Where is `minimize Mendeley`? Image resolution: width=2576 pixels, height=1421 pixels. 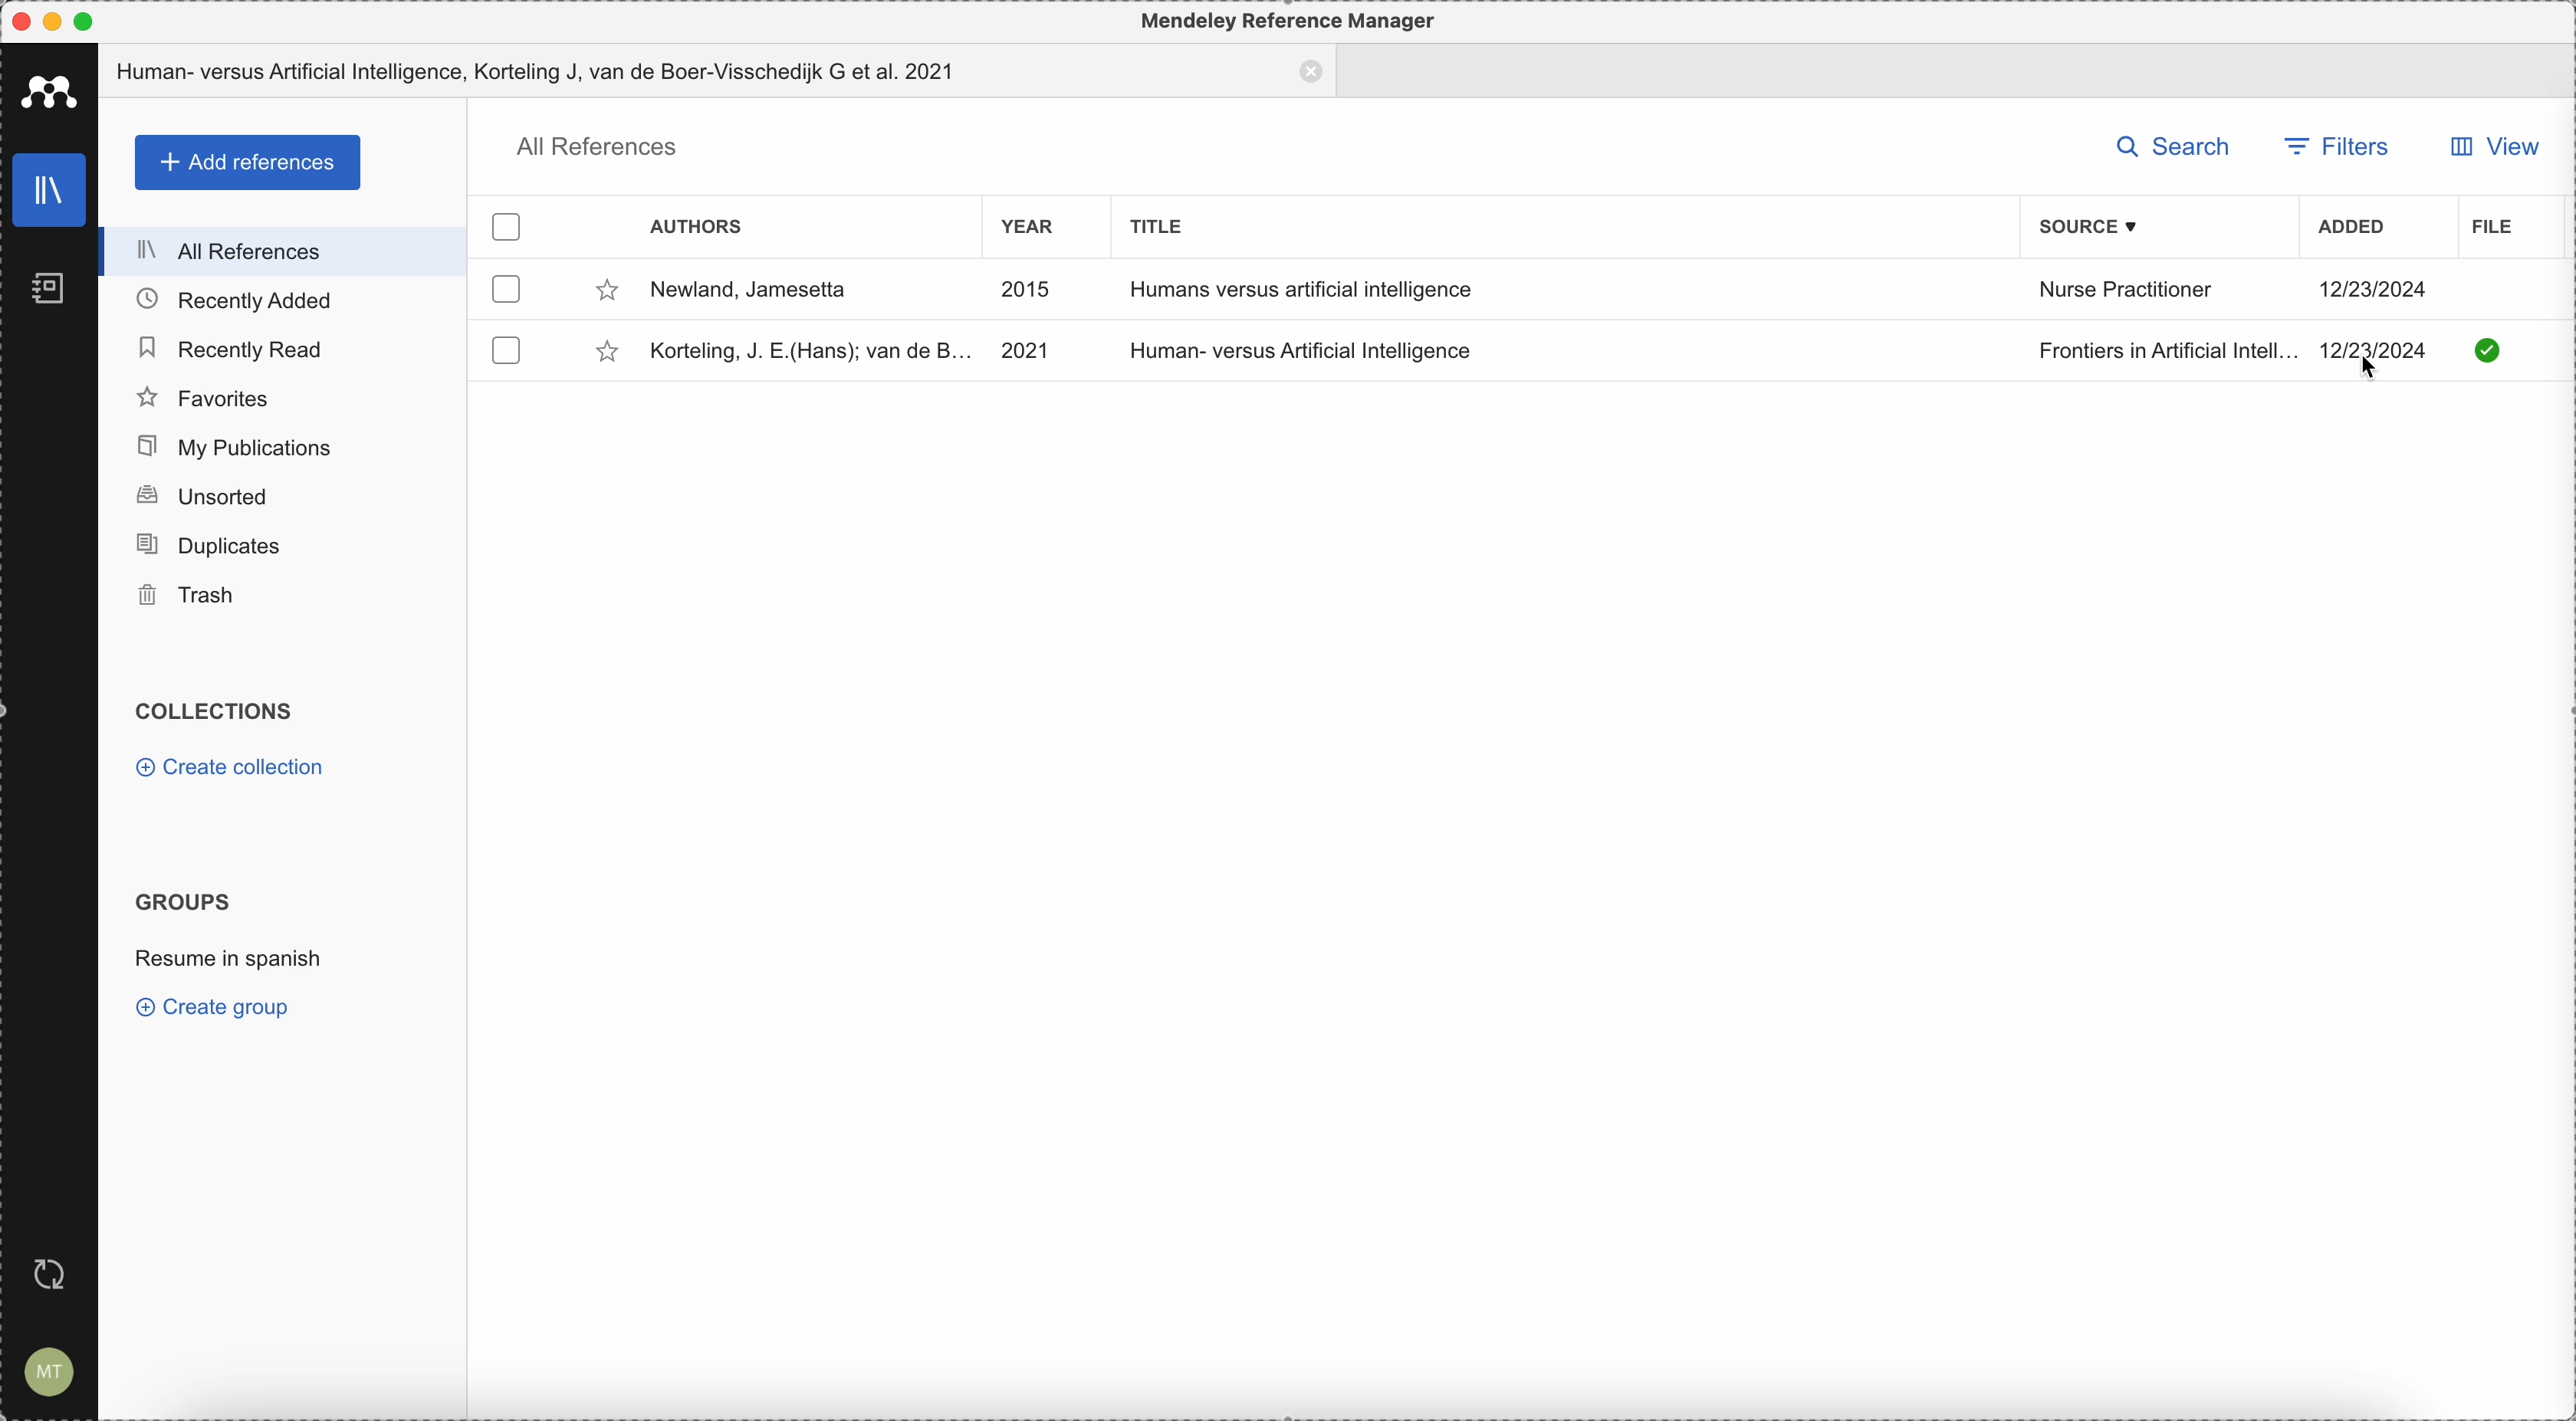 minimize Mendeley is located at coordinates (57, 20).